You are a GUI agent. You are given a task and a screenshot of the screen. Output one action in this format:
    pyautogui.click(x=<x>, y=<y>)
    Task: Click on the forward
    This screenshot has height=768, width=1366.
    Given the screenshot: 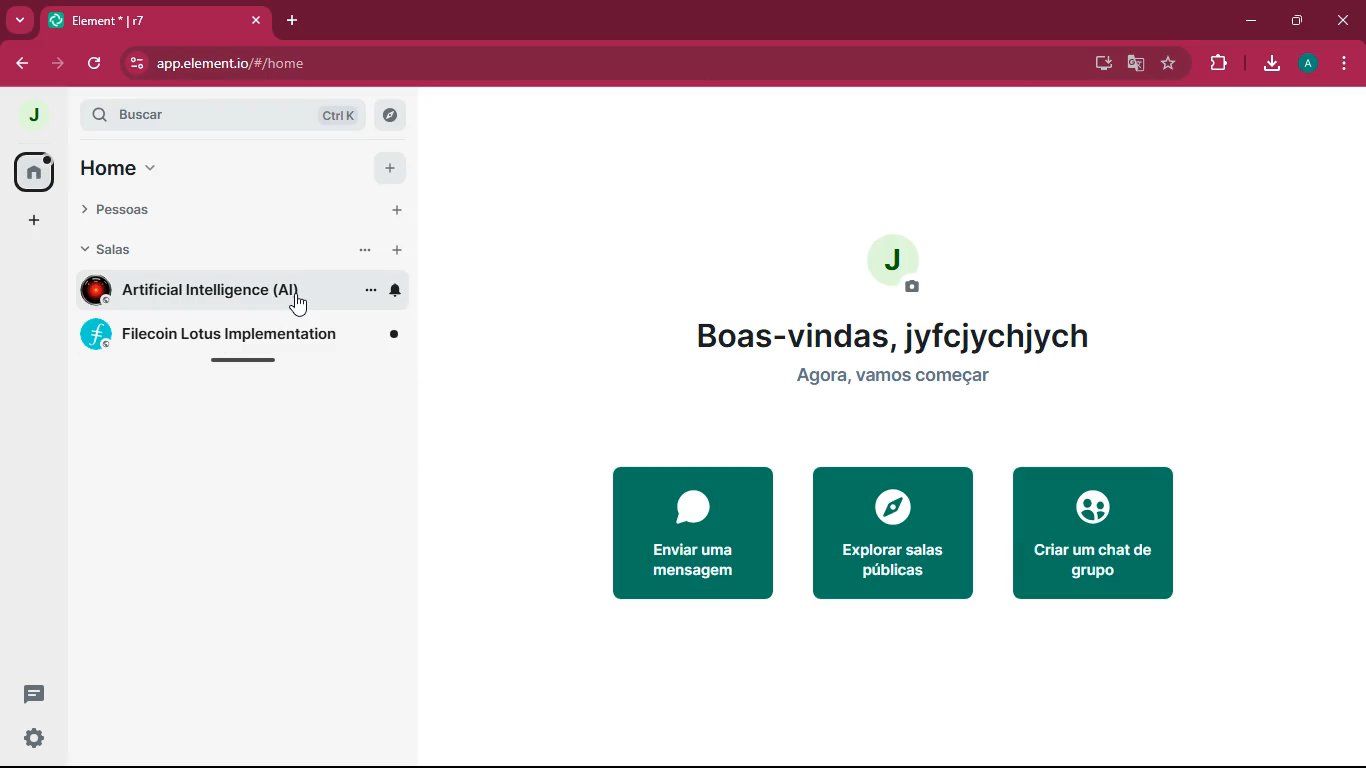 What is the action you would take?
    pyautogui.click(x=59, y=65)
    